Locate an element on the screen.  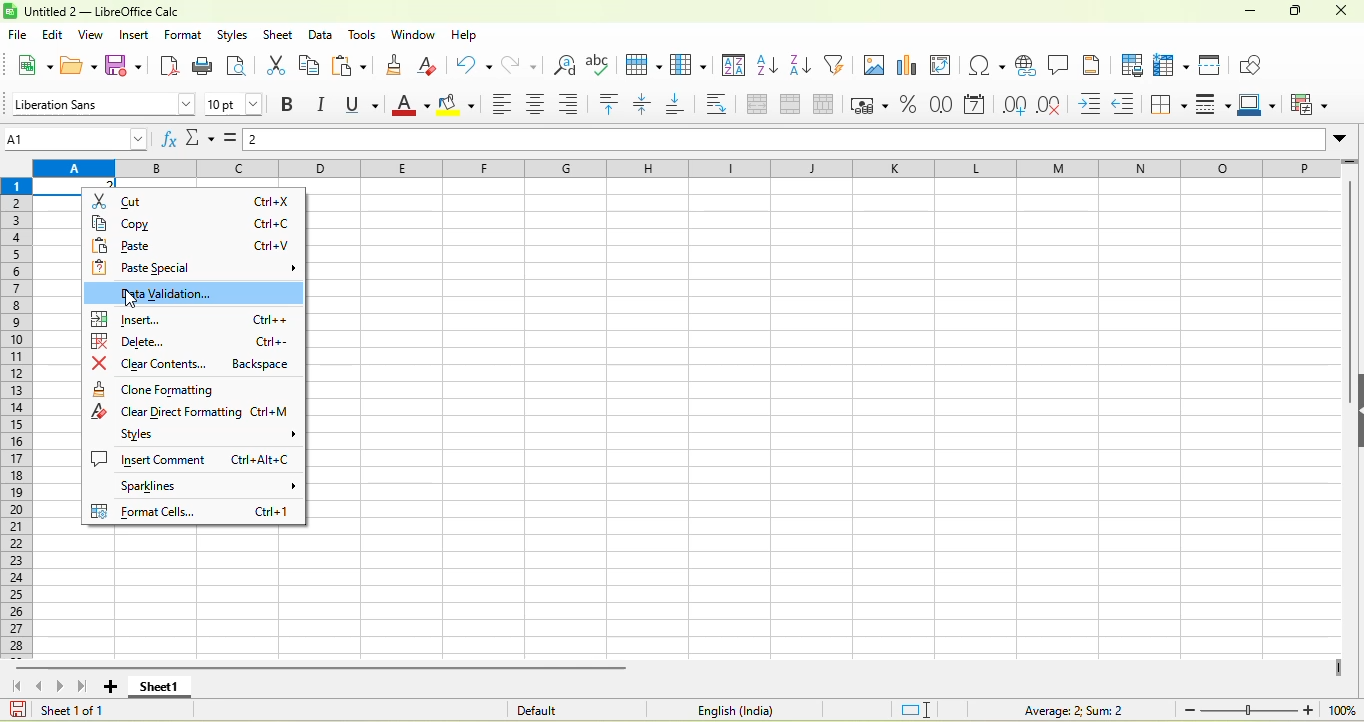
format as currency is located at coordinates (870, 105).